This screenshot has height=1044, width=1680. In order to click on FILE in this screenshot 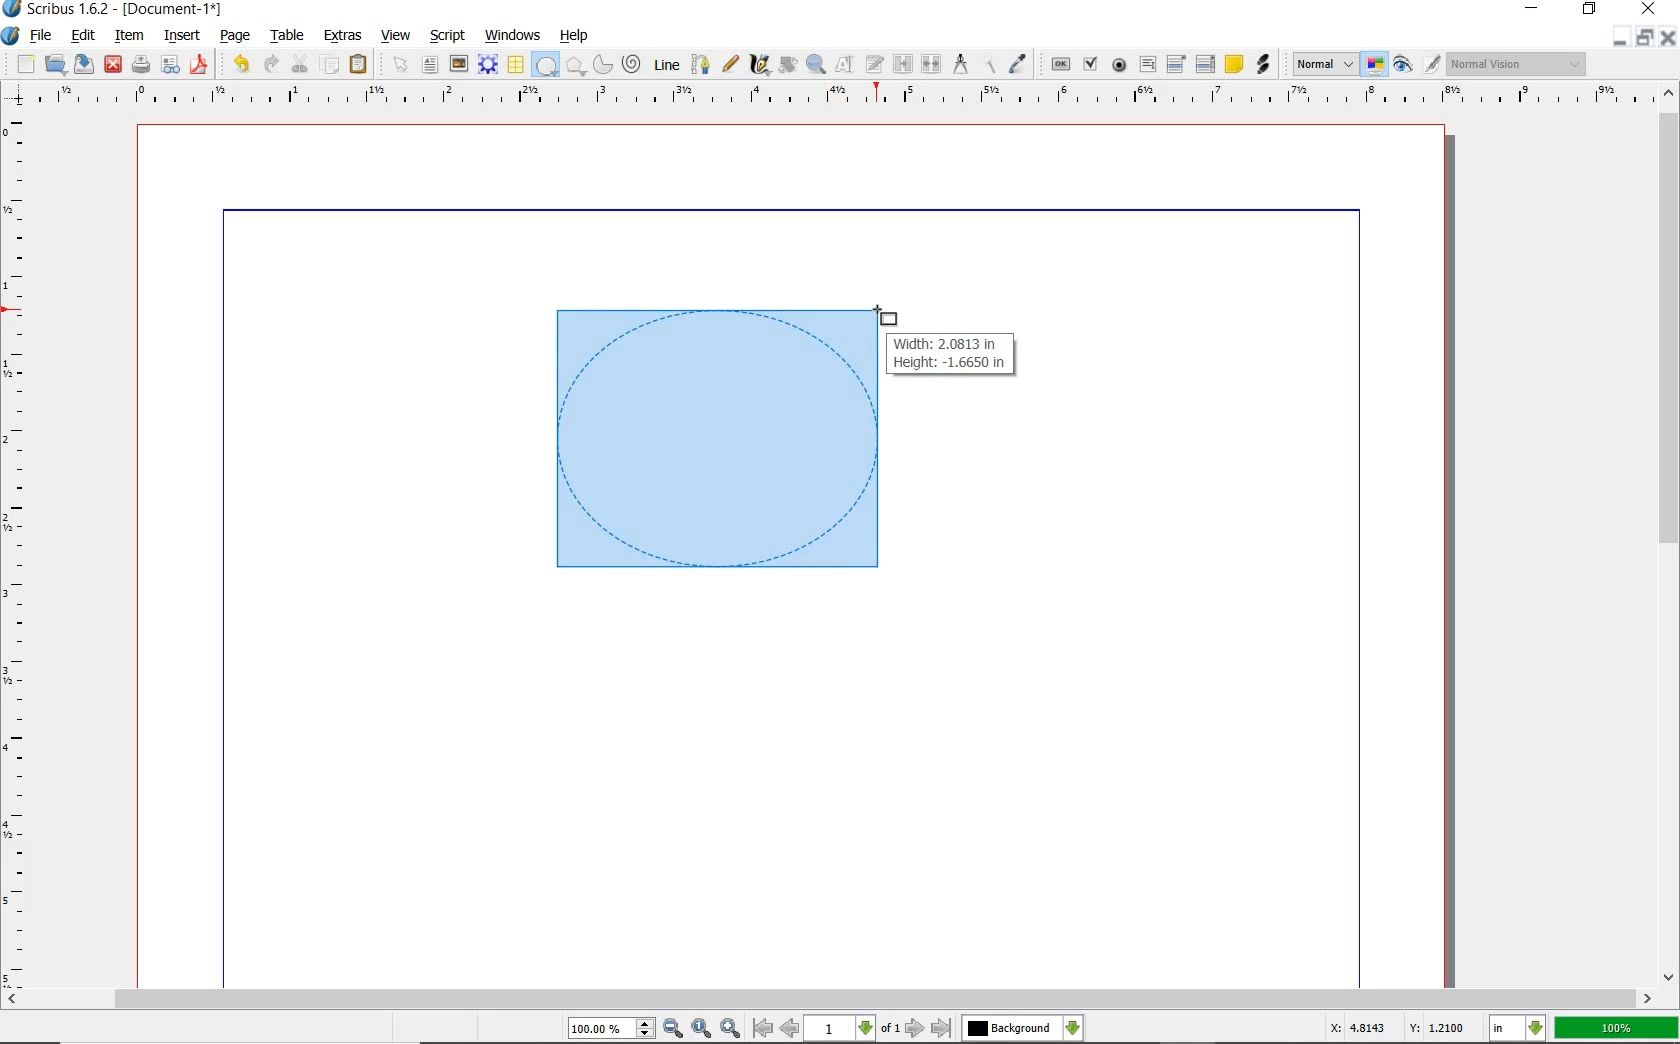, I will do `click(43, 35)`.